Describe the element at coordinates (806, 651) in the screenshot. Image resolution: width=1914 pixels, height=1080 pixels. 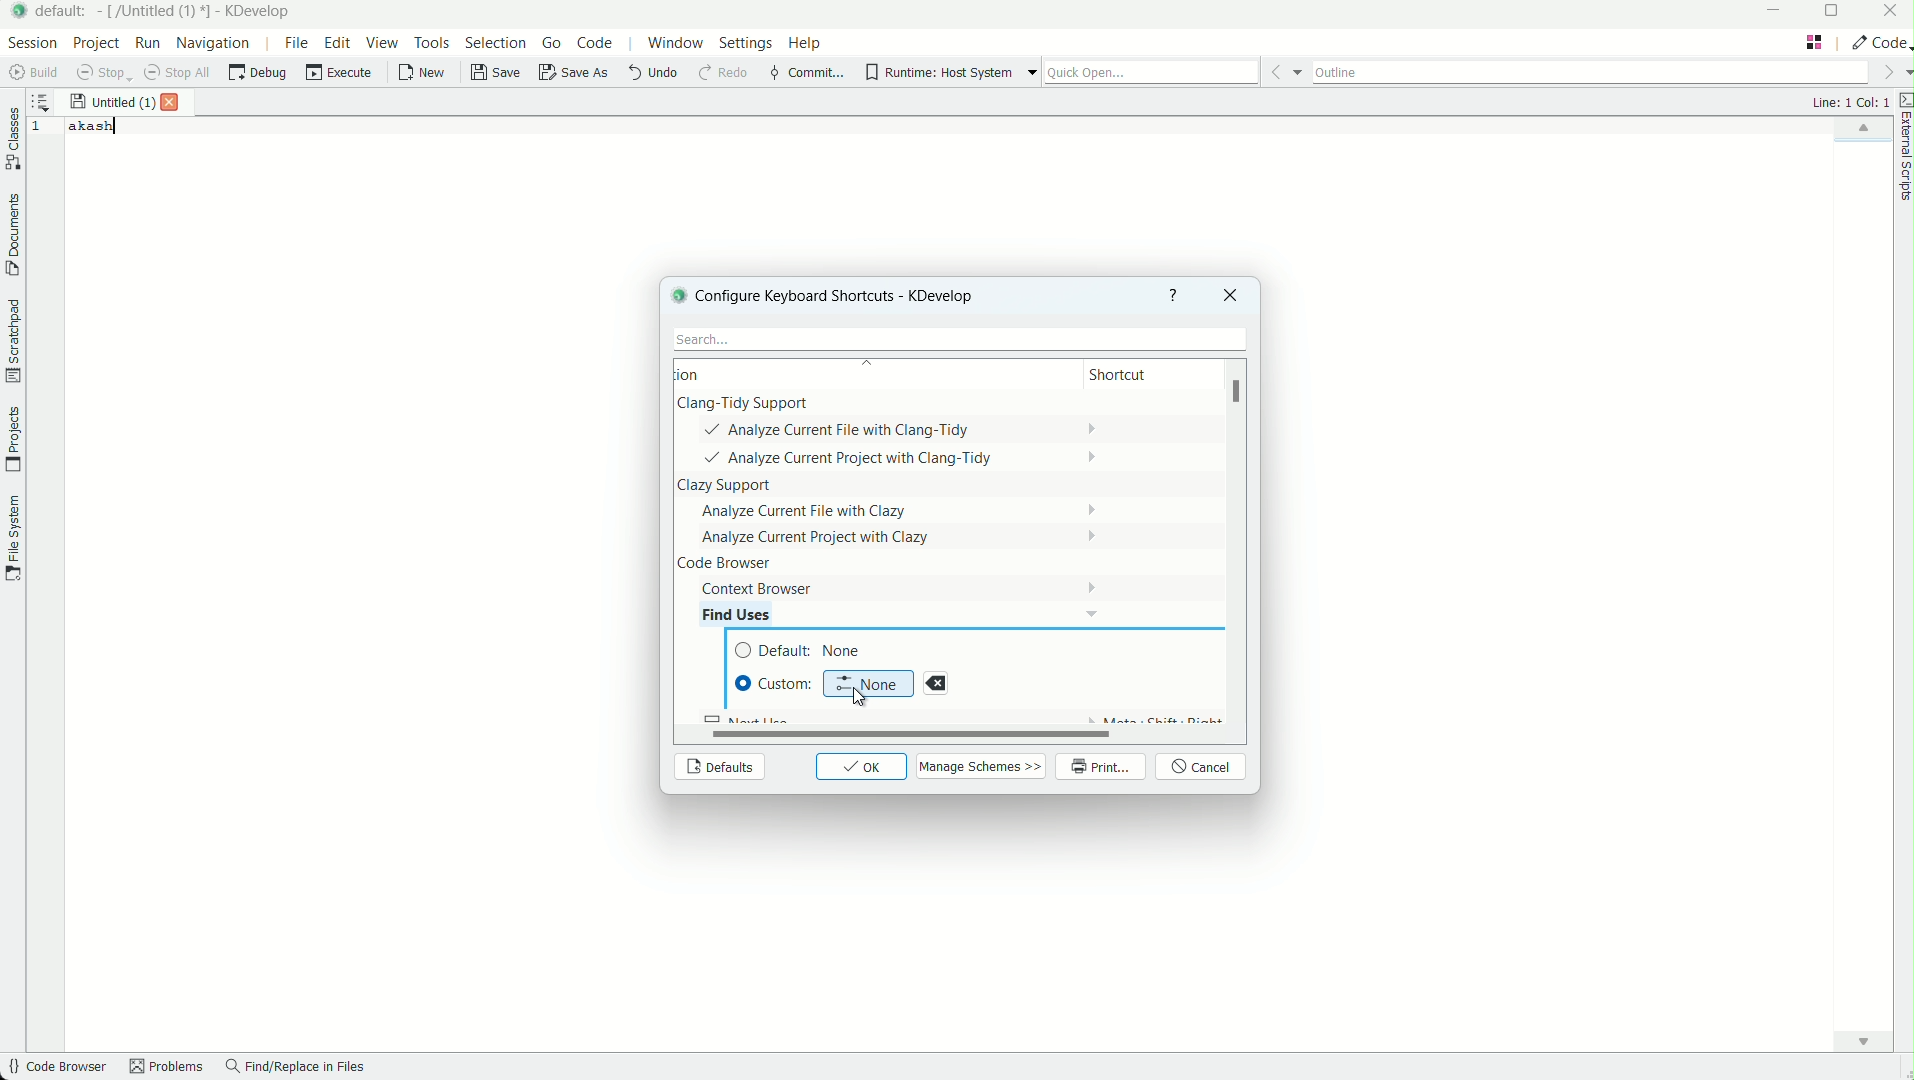
I see `default` at that location.